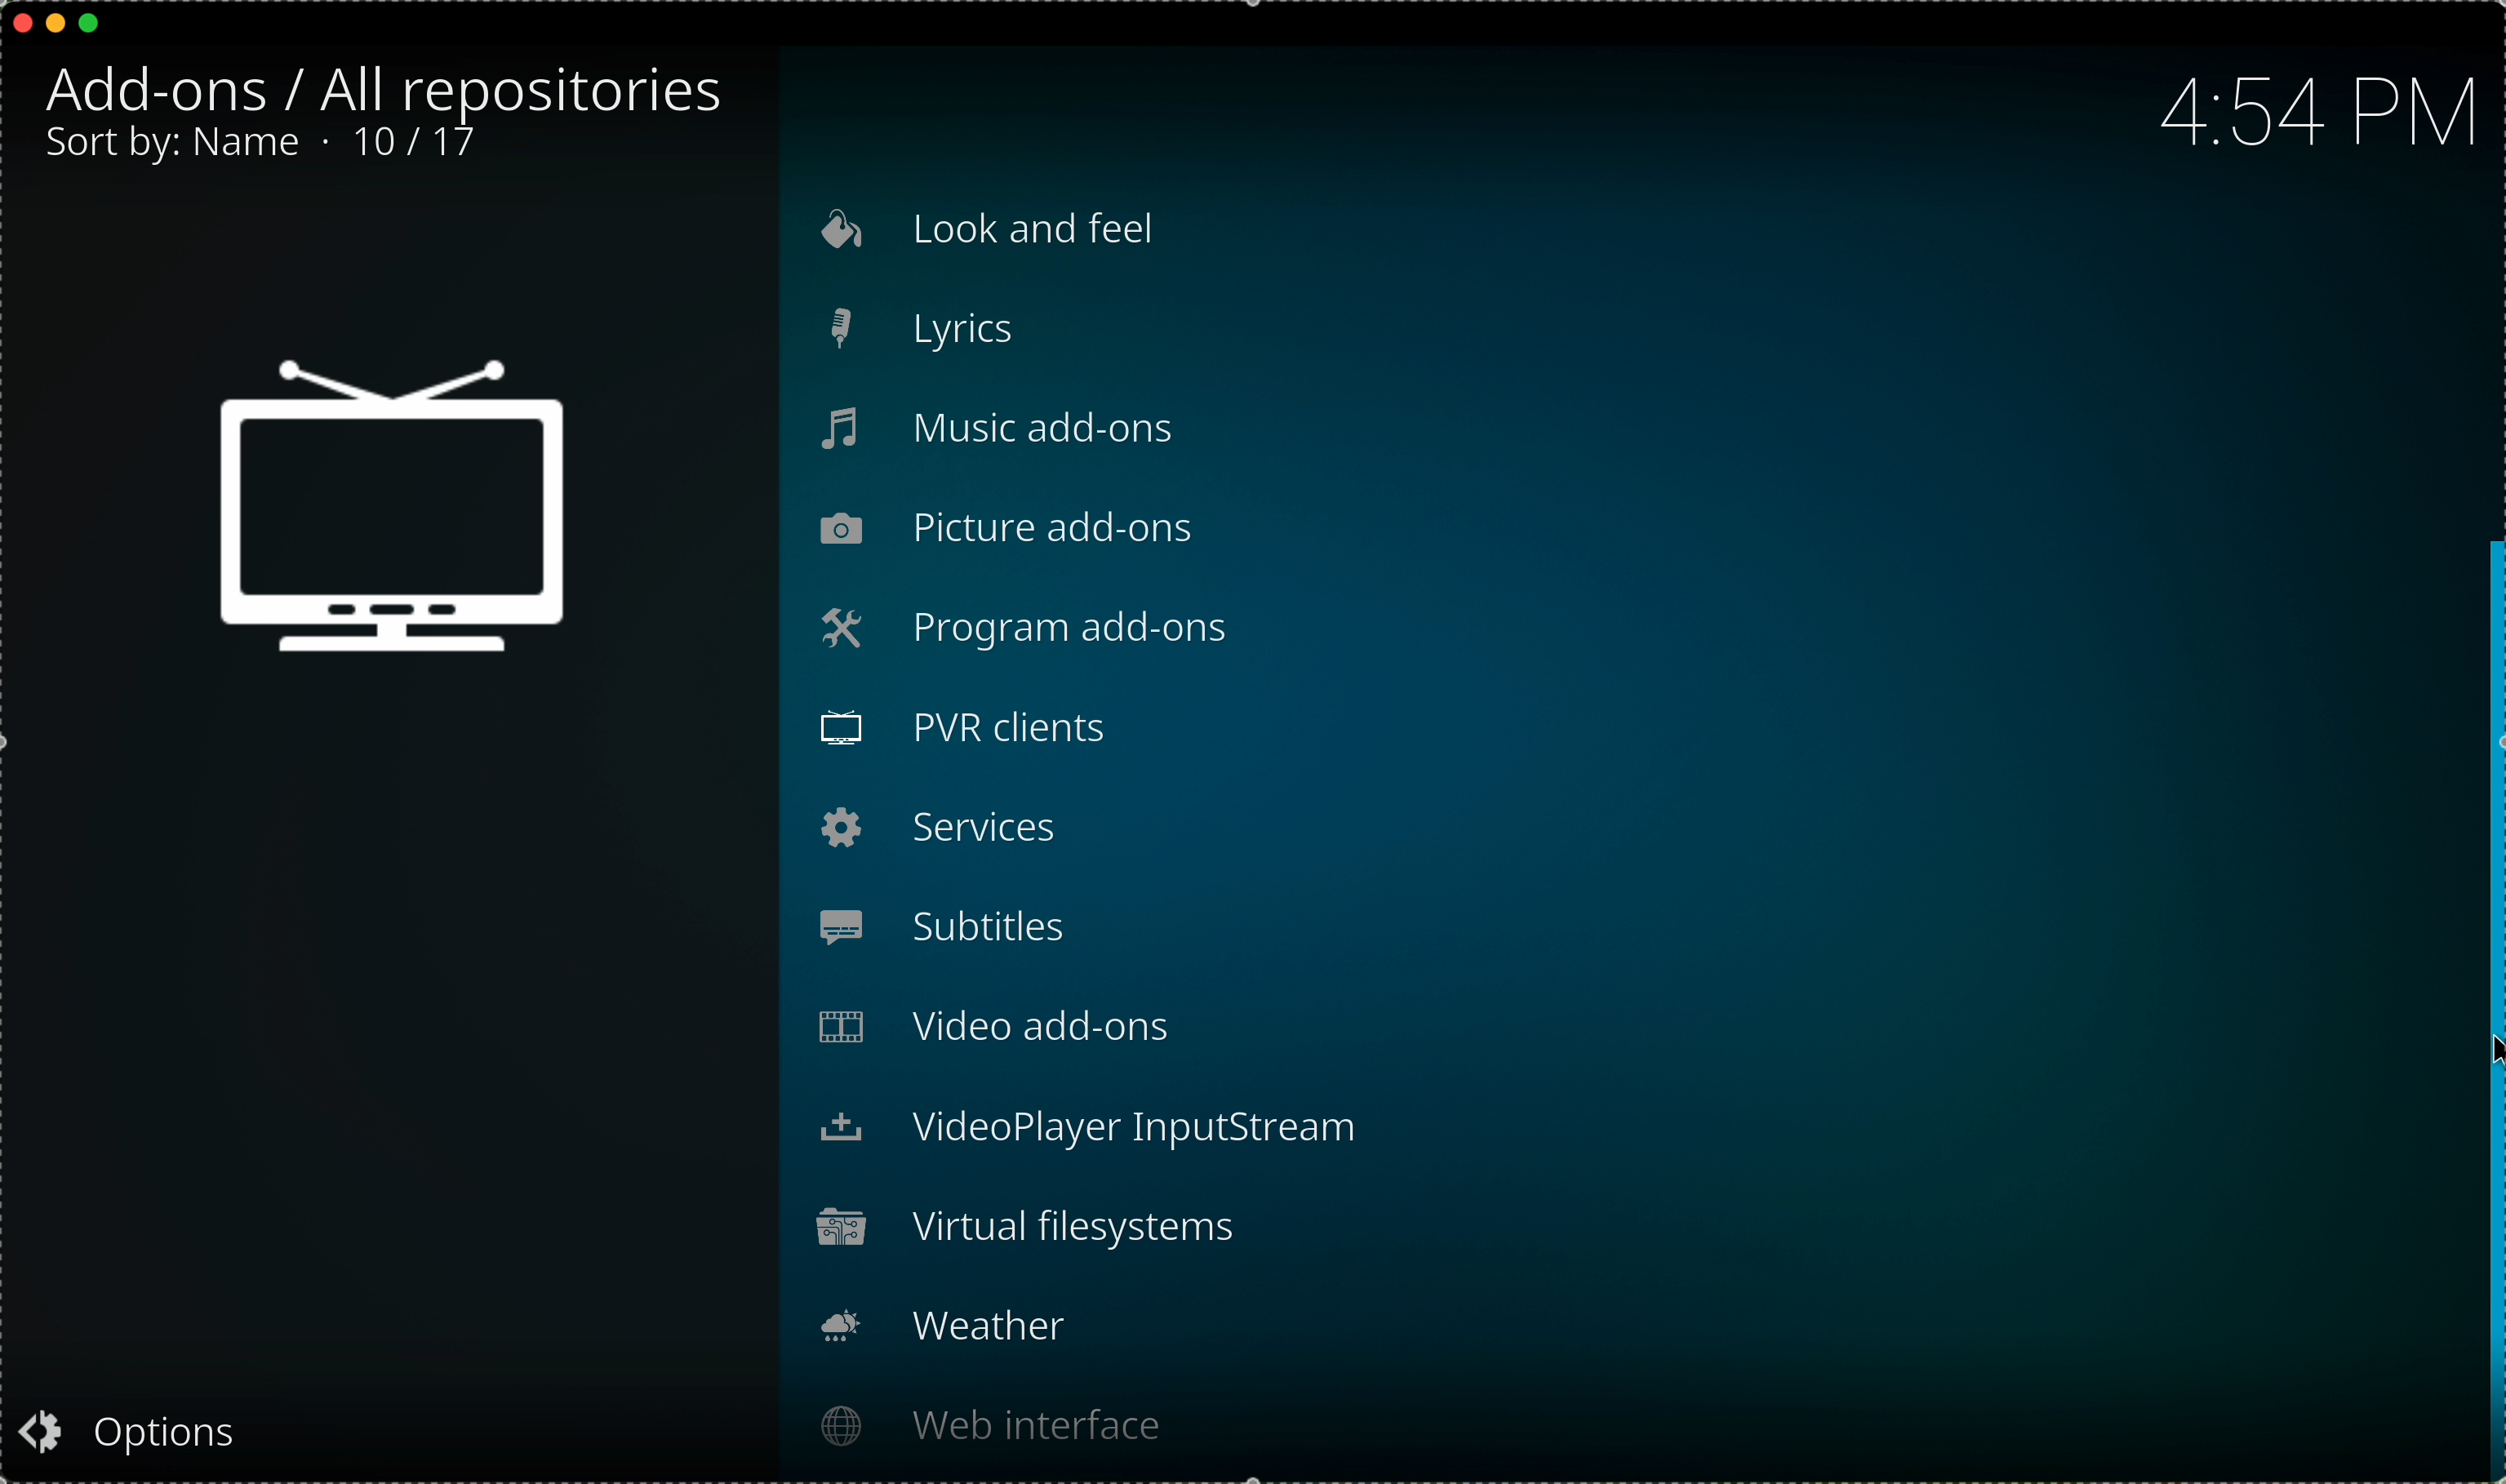  I want to click on 10/17, so click(420, 151).